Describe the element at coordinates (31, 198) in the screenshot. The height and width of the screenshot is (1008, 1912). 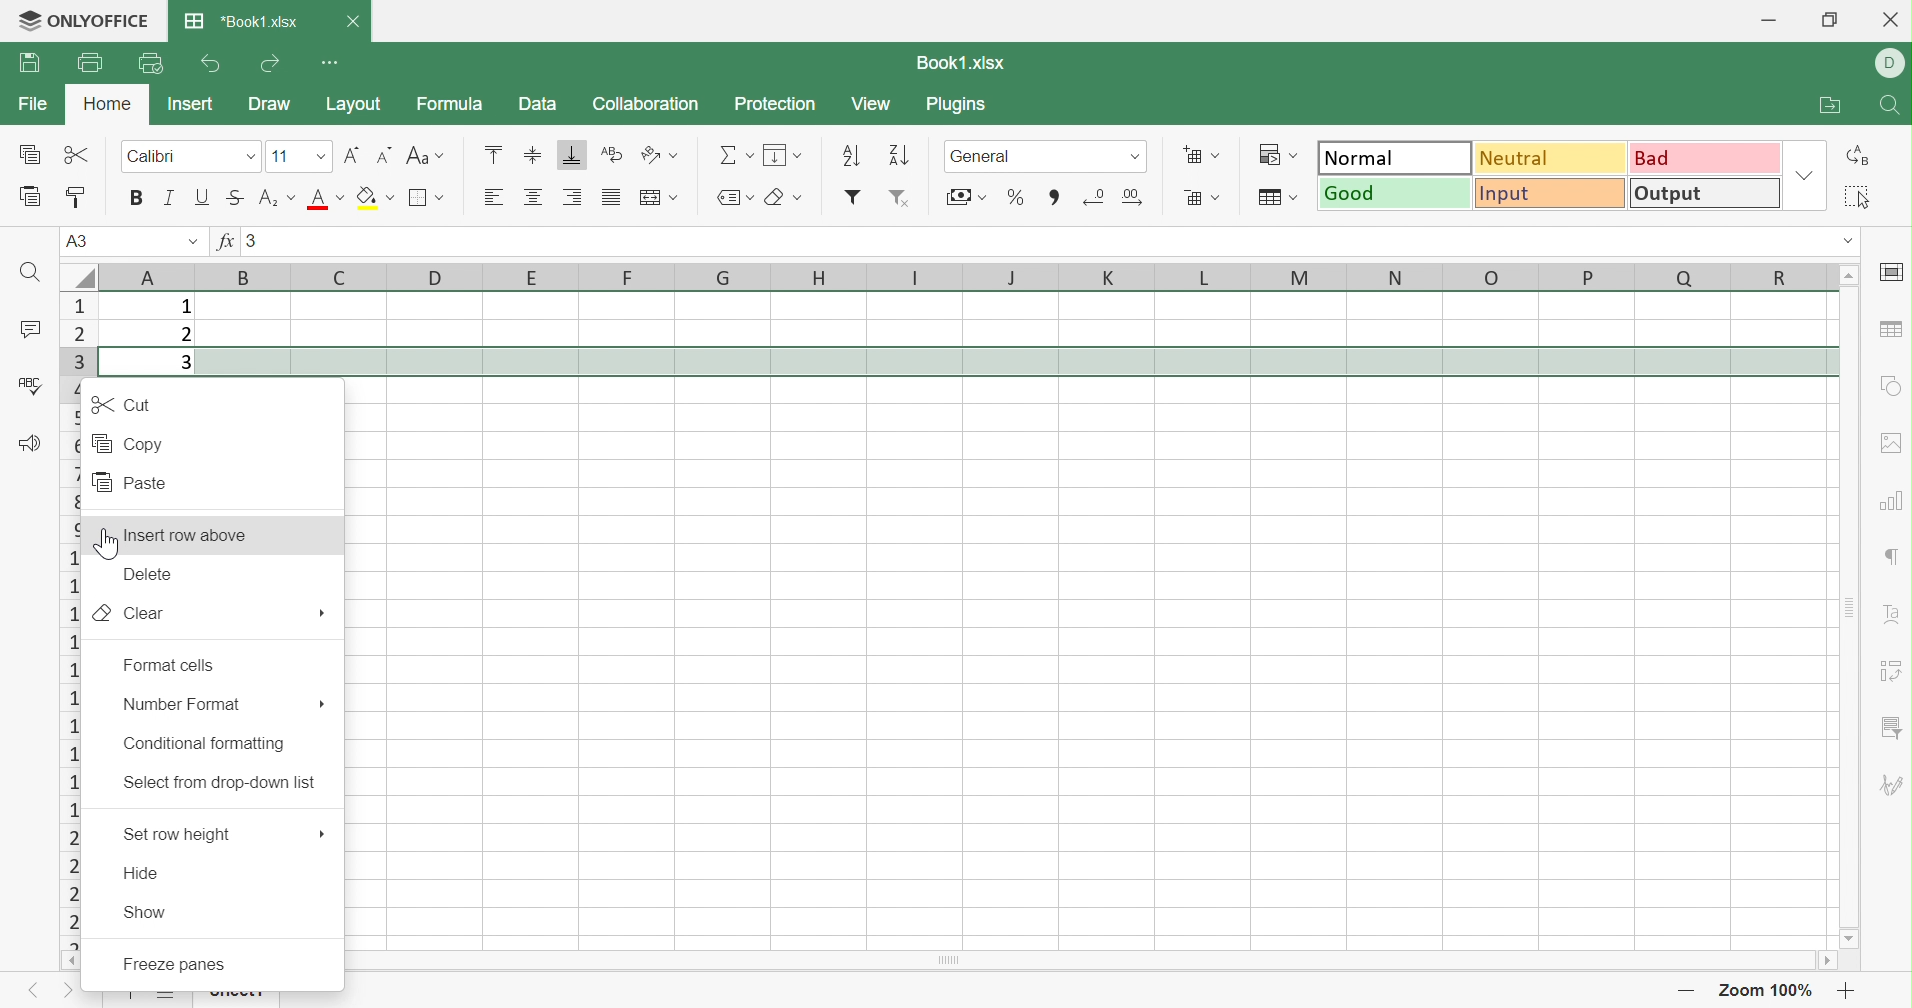
I see `Paste` at that location.